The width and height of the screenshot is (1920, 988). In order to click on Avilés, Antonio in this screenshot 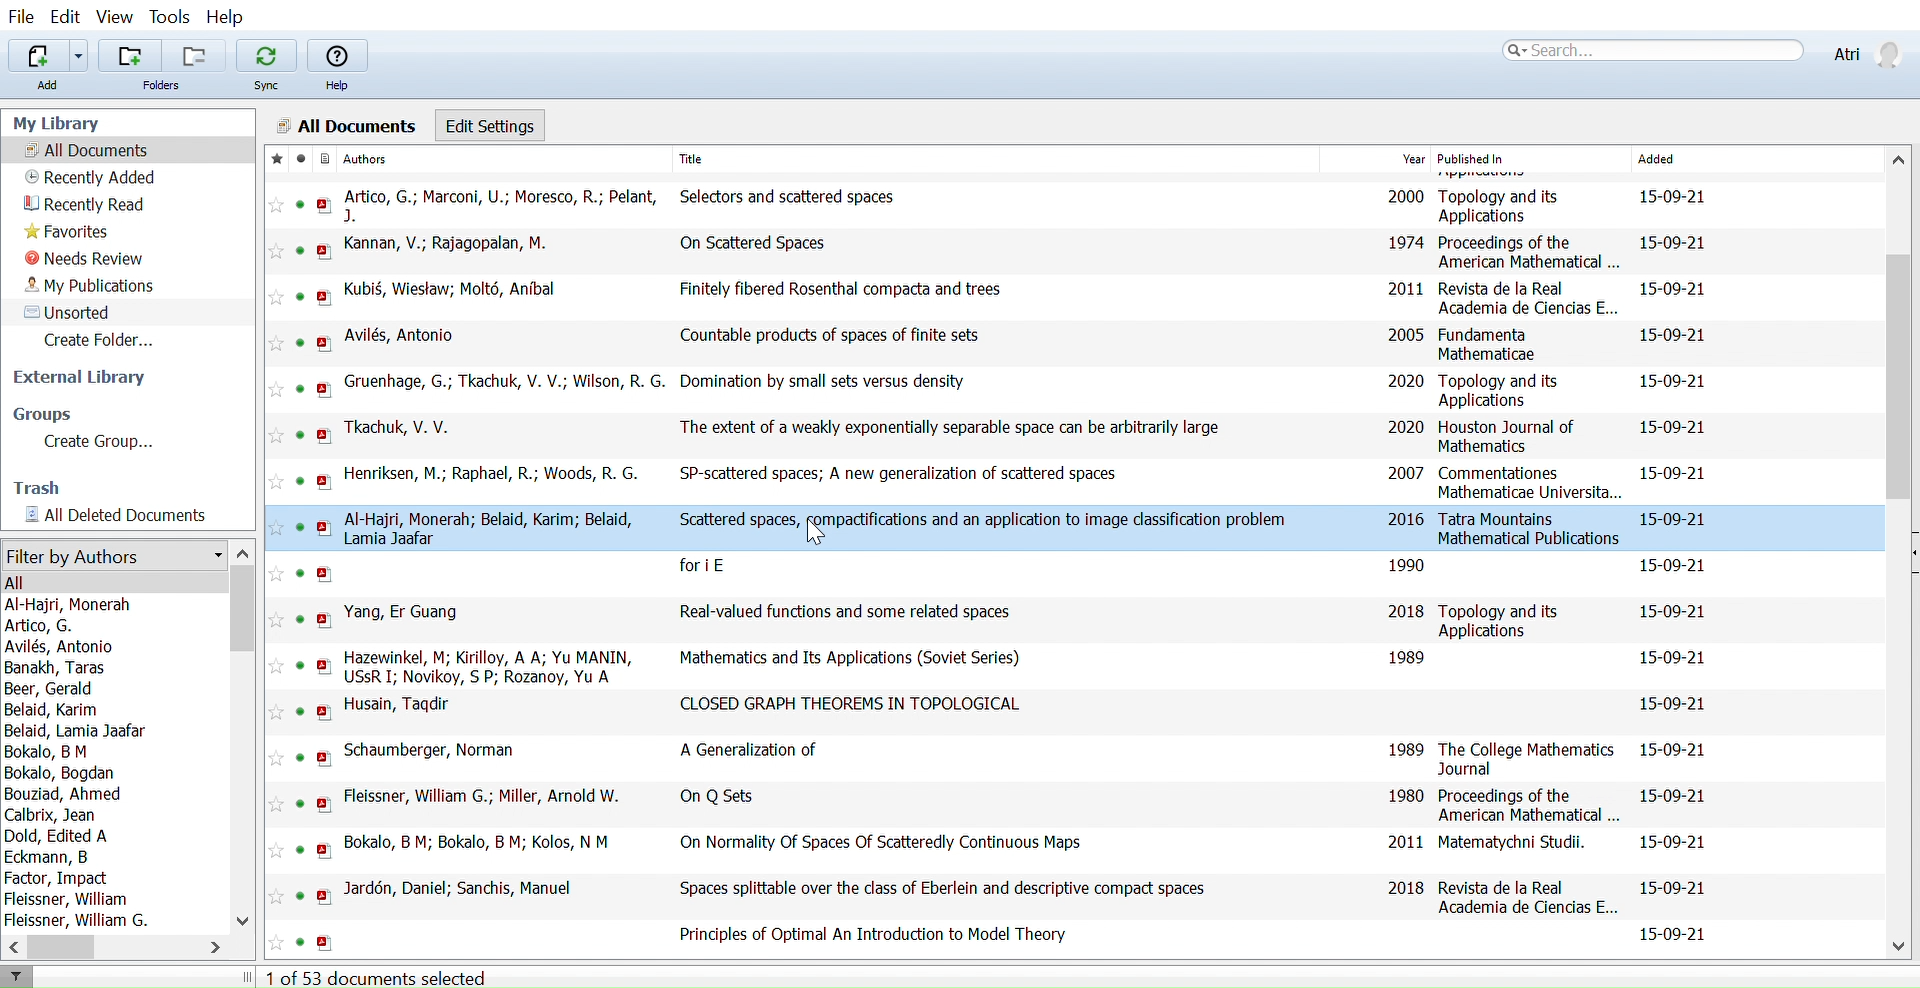, I will do `click(403, 337)`.